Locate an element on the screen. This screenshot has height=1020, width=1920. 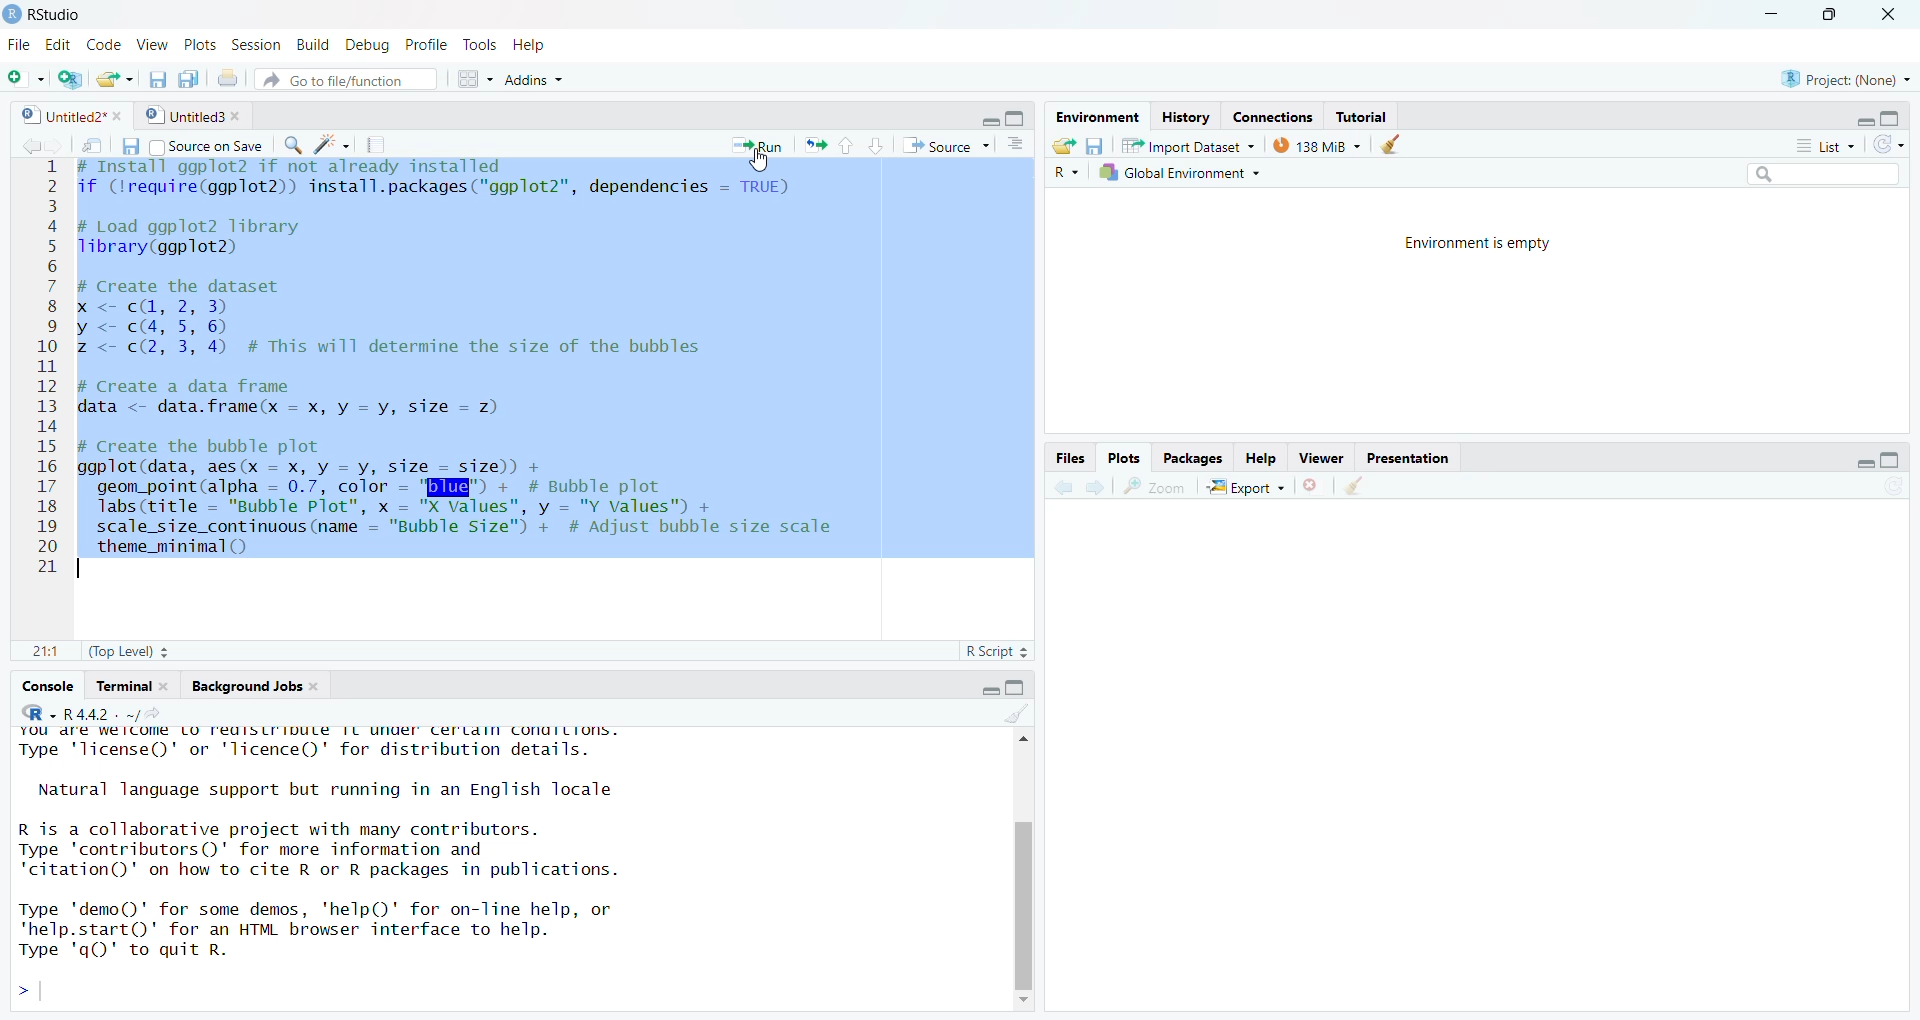
cursor is located at coordinates (752, 163).